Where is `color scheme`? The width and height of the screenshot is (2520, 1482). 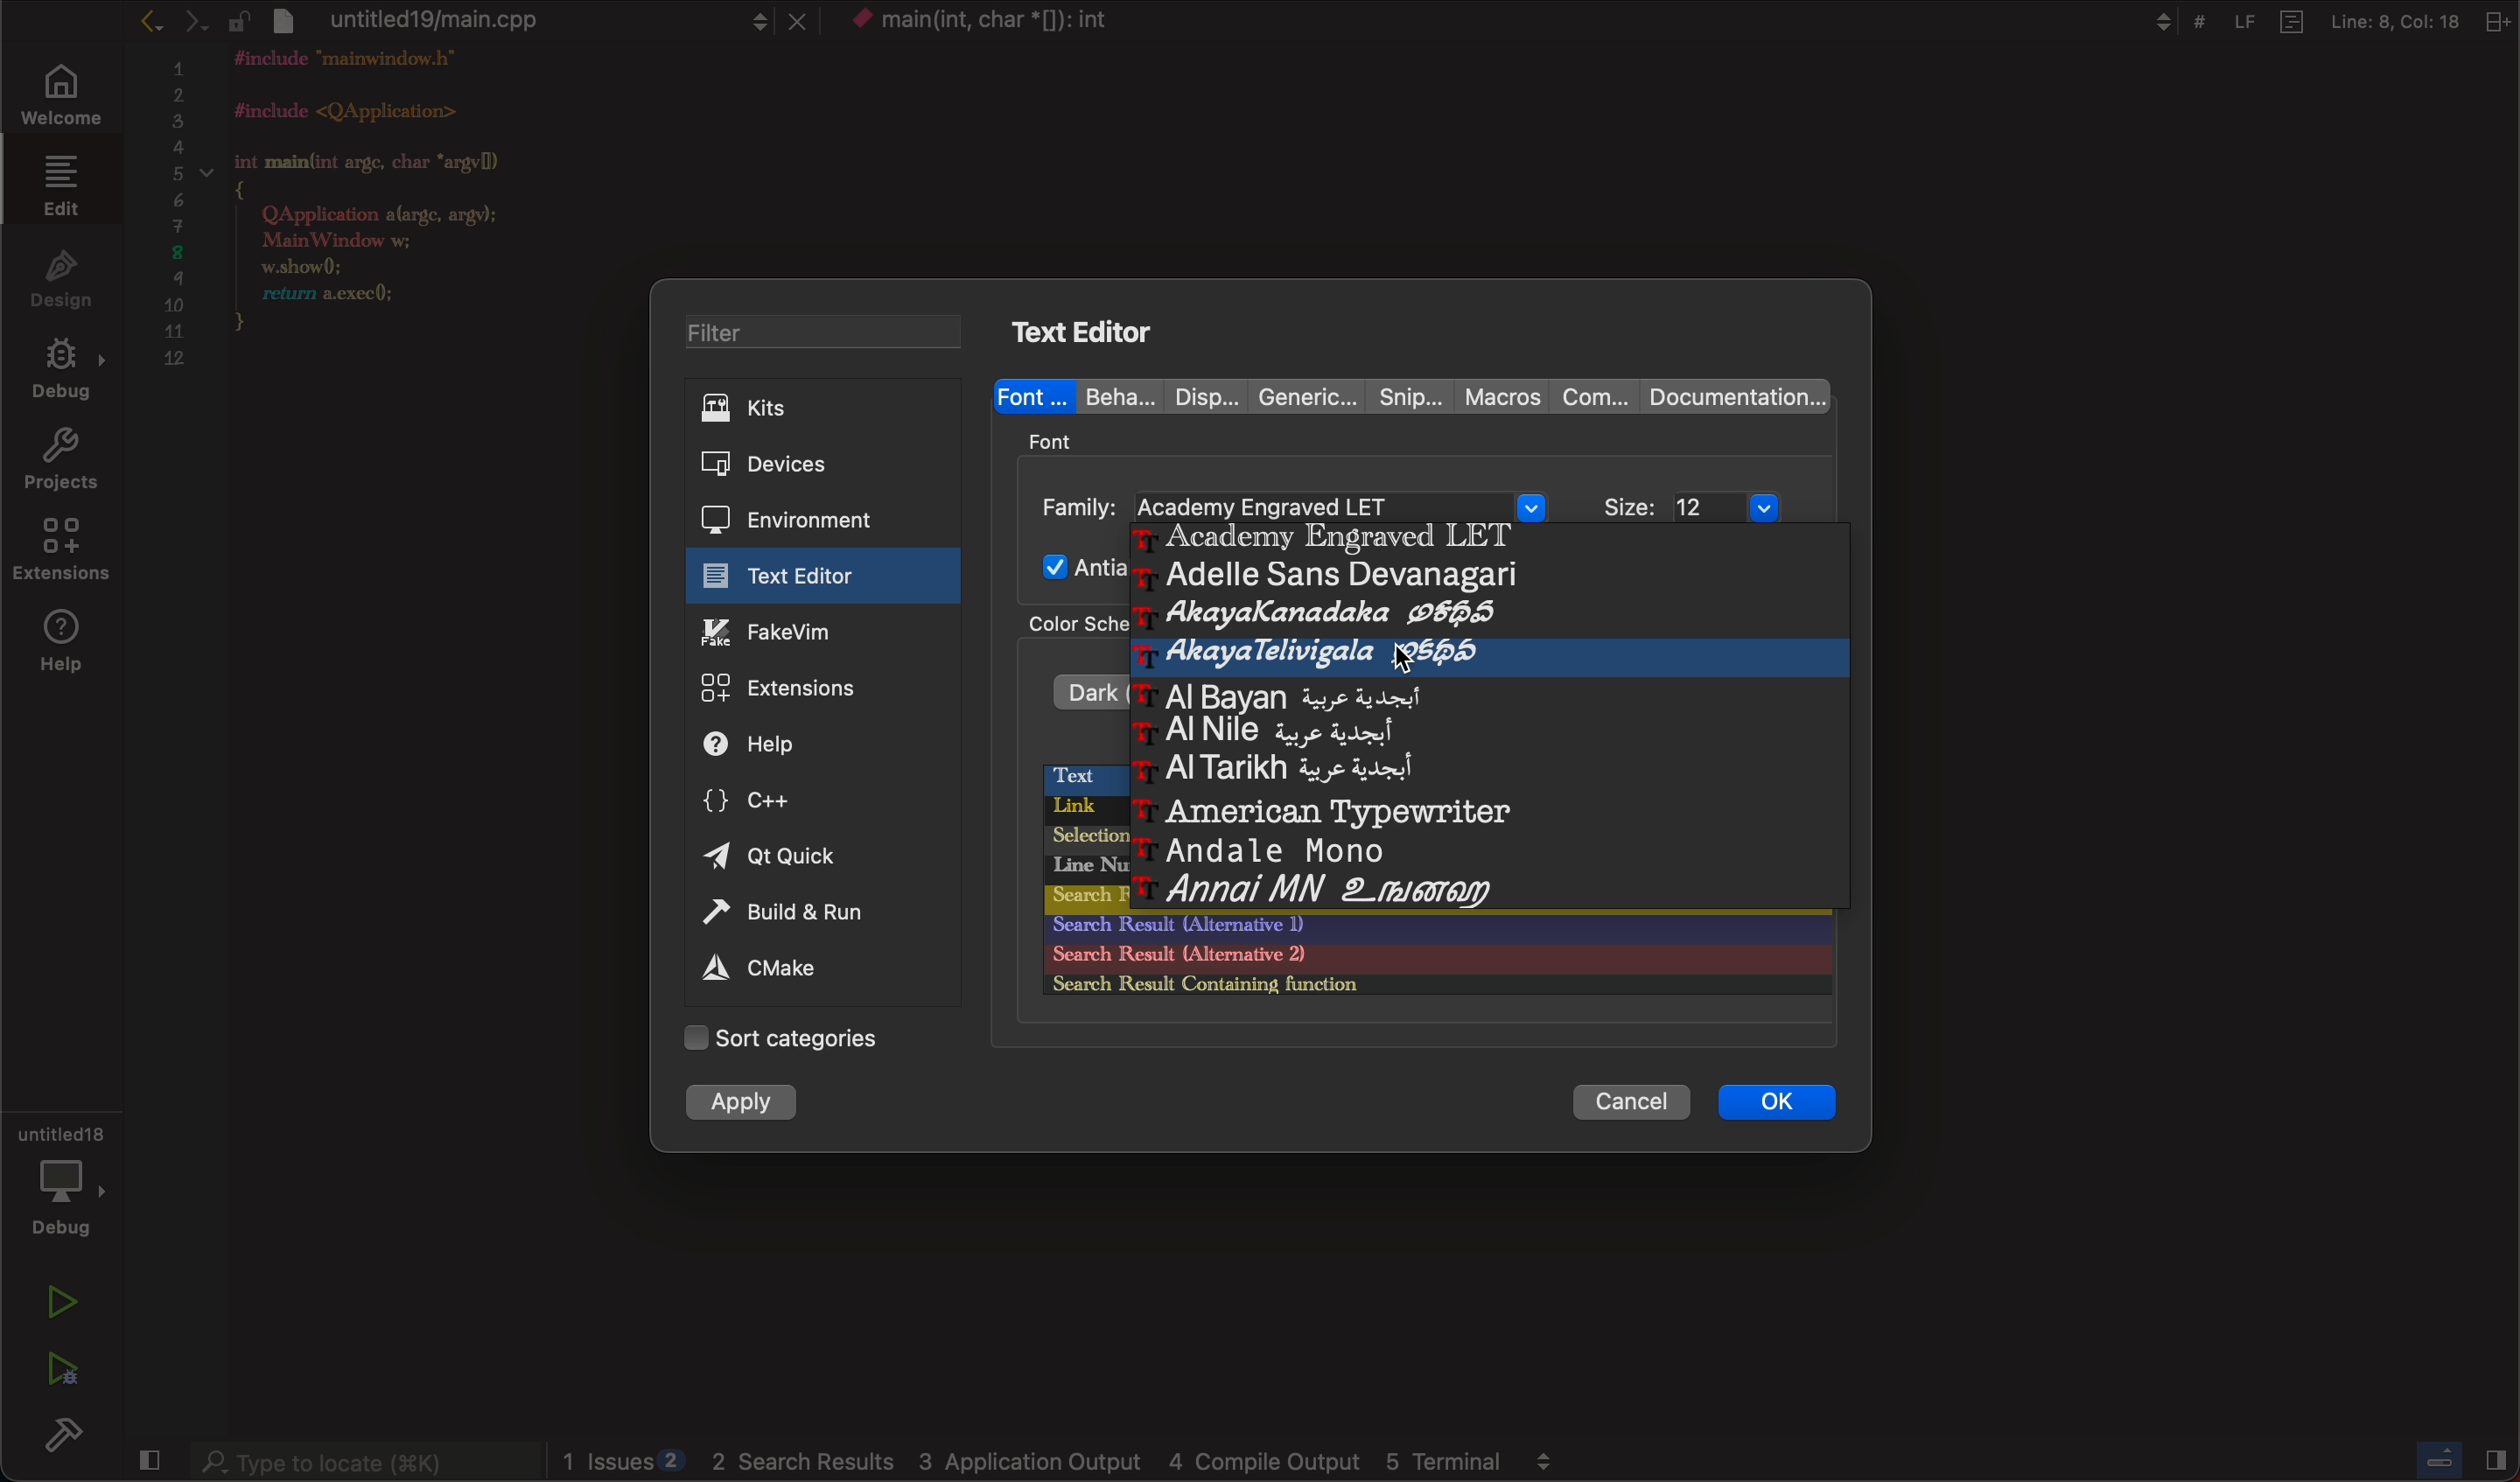 color scheme is located at coordinates (1065, 629).